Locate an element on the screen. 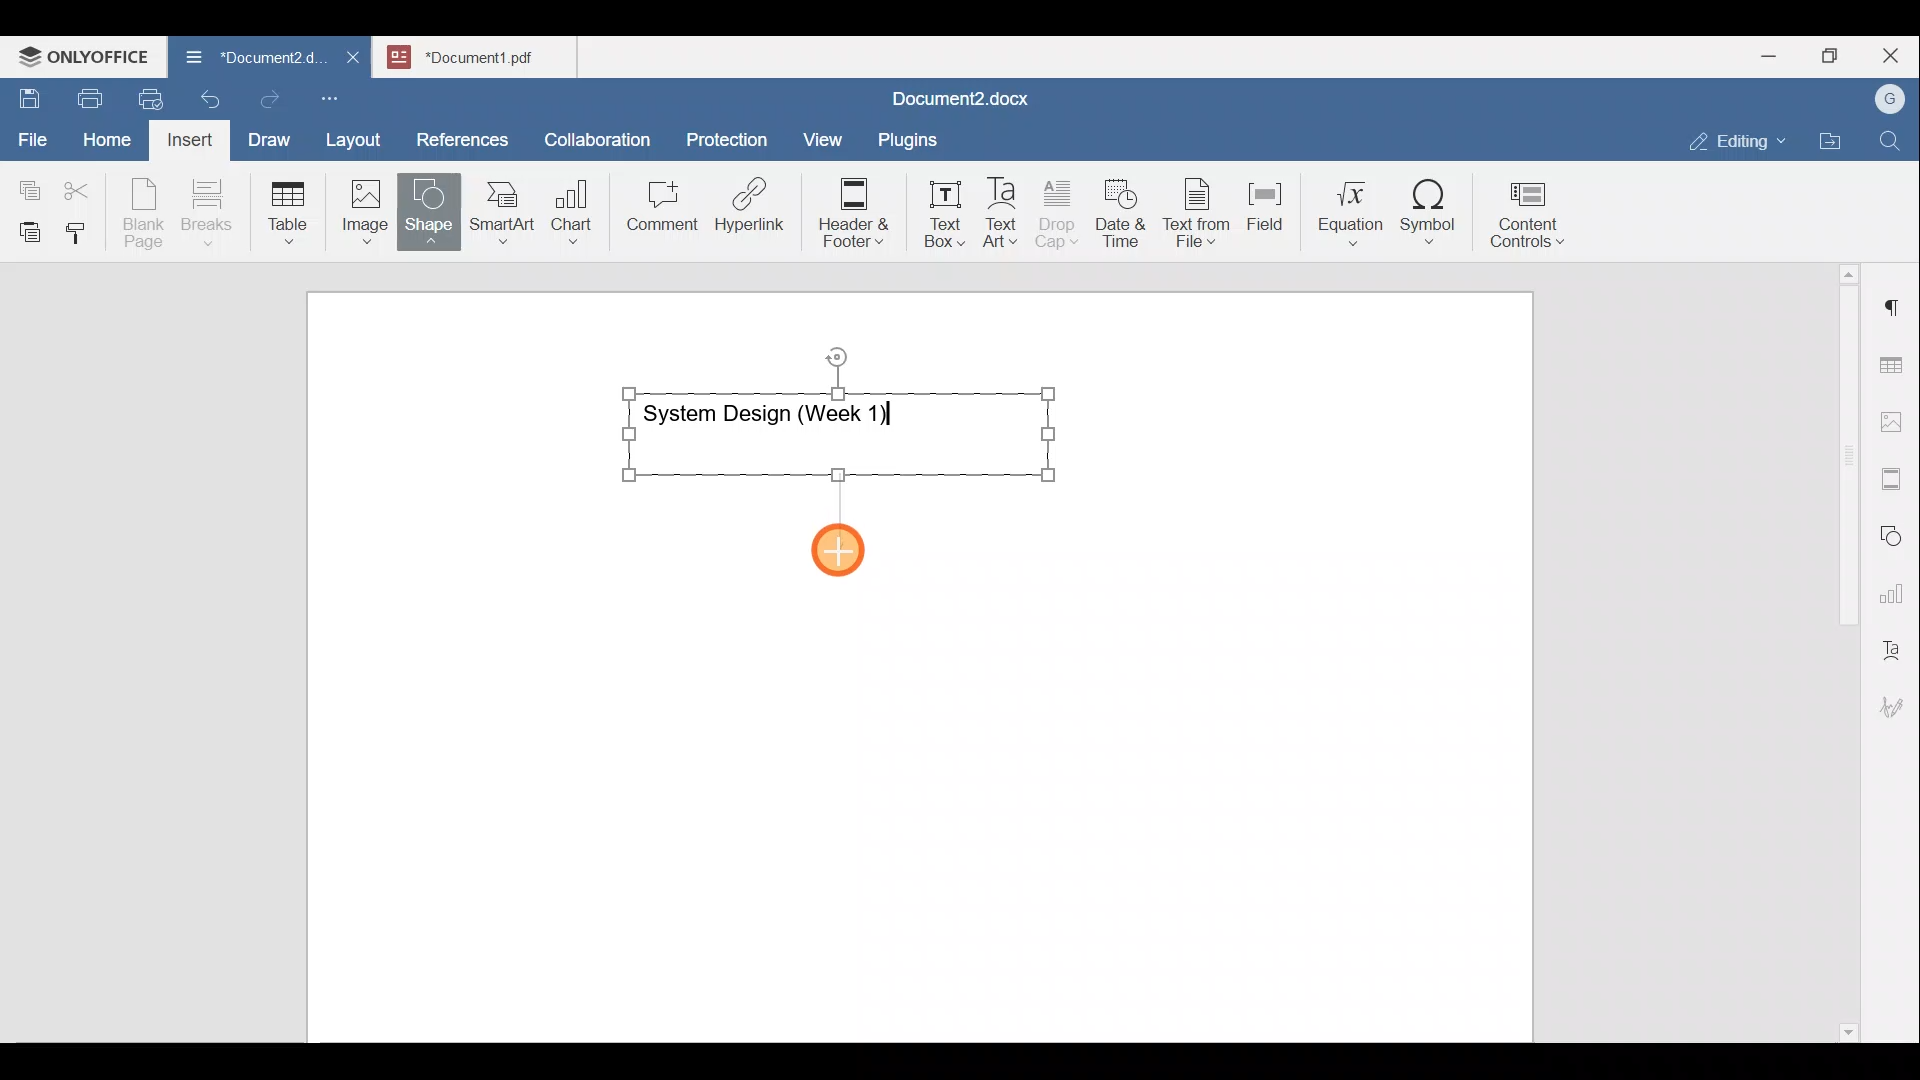  Close is located at coordinates (1894, 57).